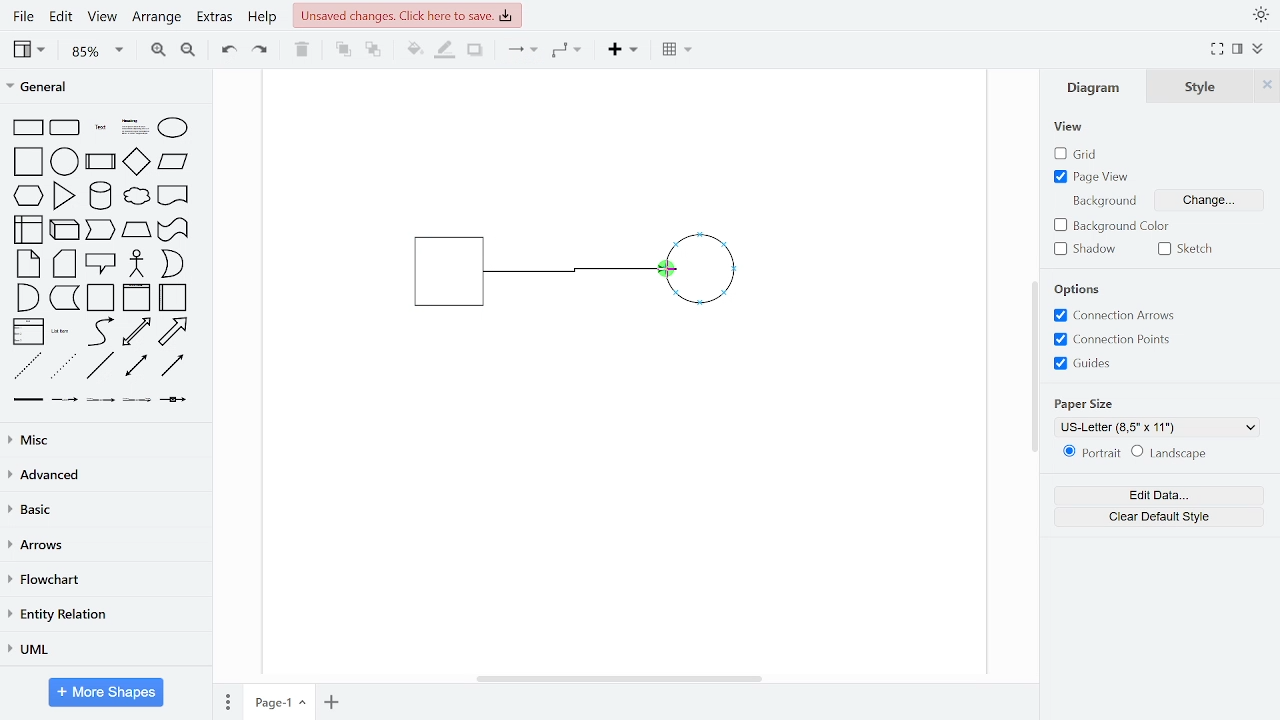 This screenshot has height=720, width=1280. What do you see at coordinates (63, 367) in the screenshot?
I see `dotted line` at bounding box center [63, 367].